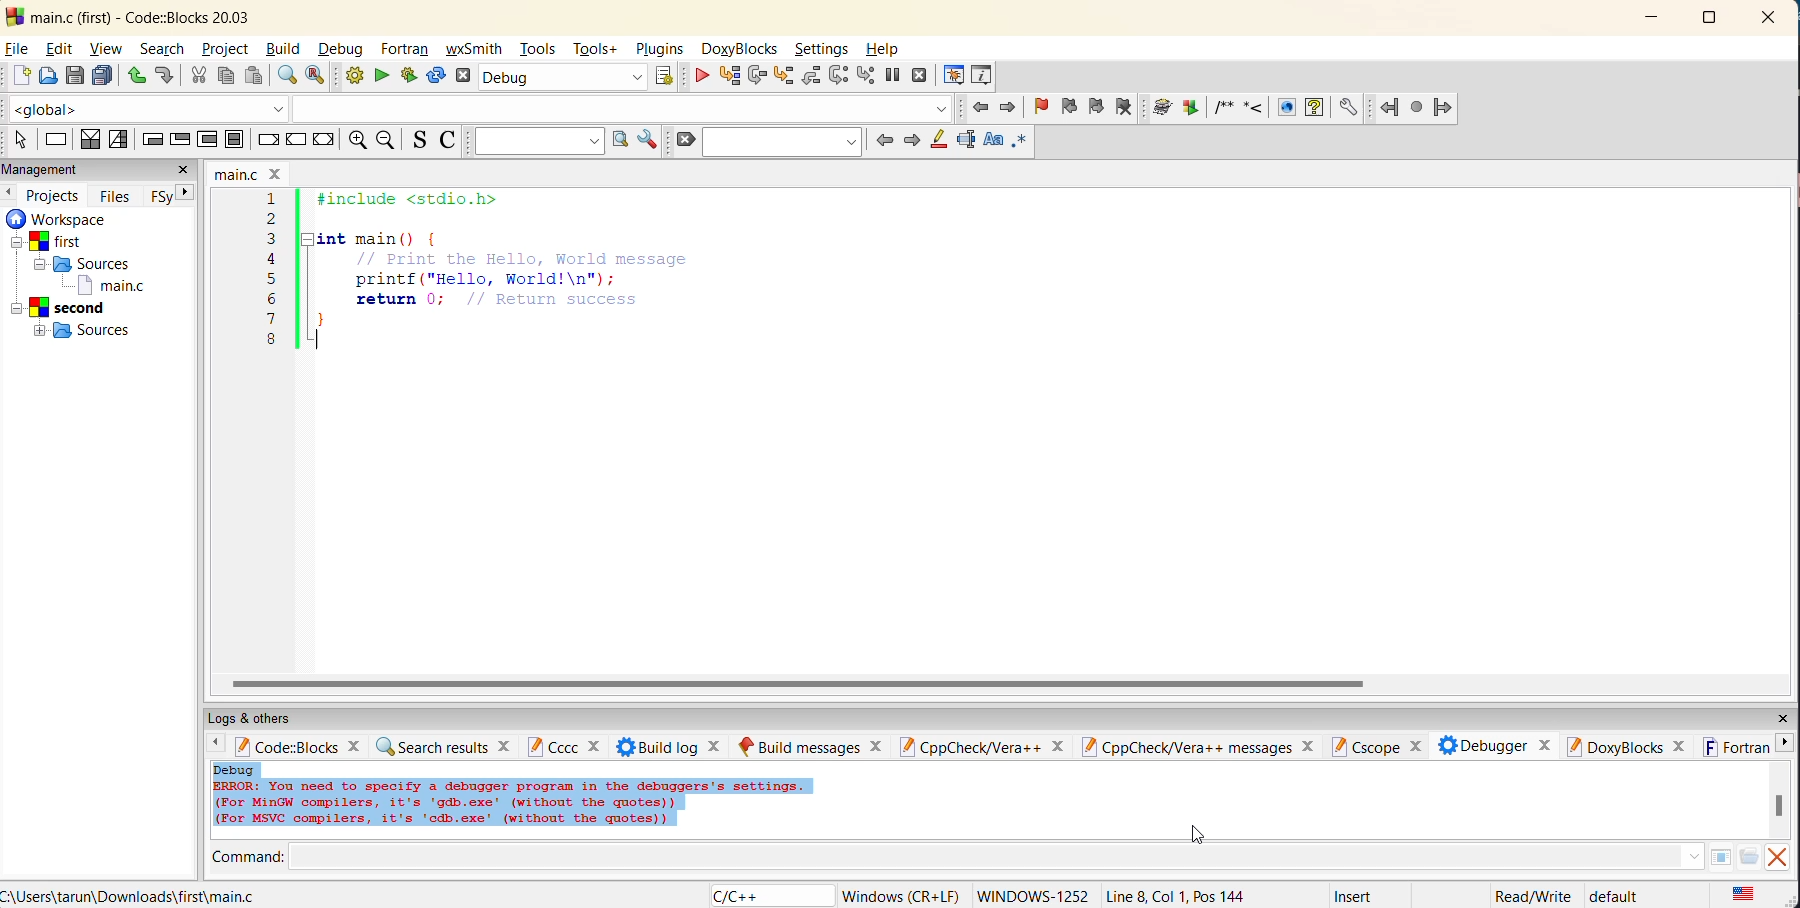 The image size is (1800, 908). Describe the element at coordinates (1376, 745) in the screenshot. I see `cscope` at that location.